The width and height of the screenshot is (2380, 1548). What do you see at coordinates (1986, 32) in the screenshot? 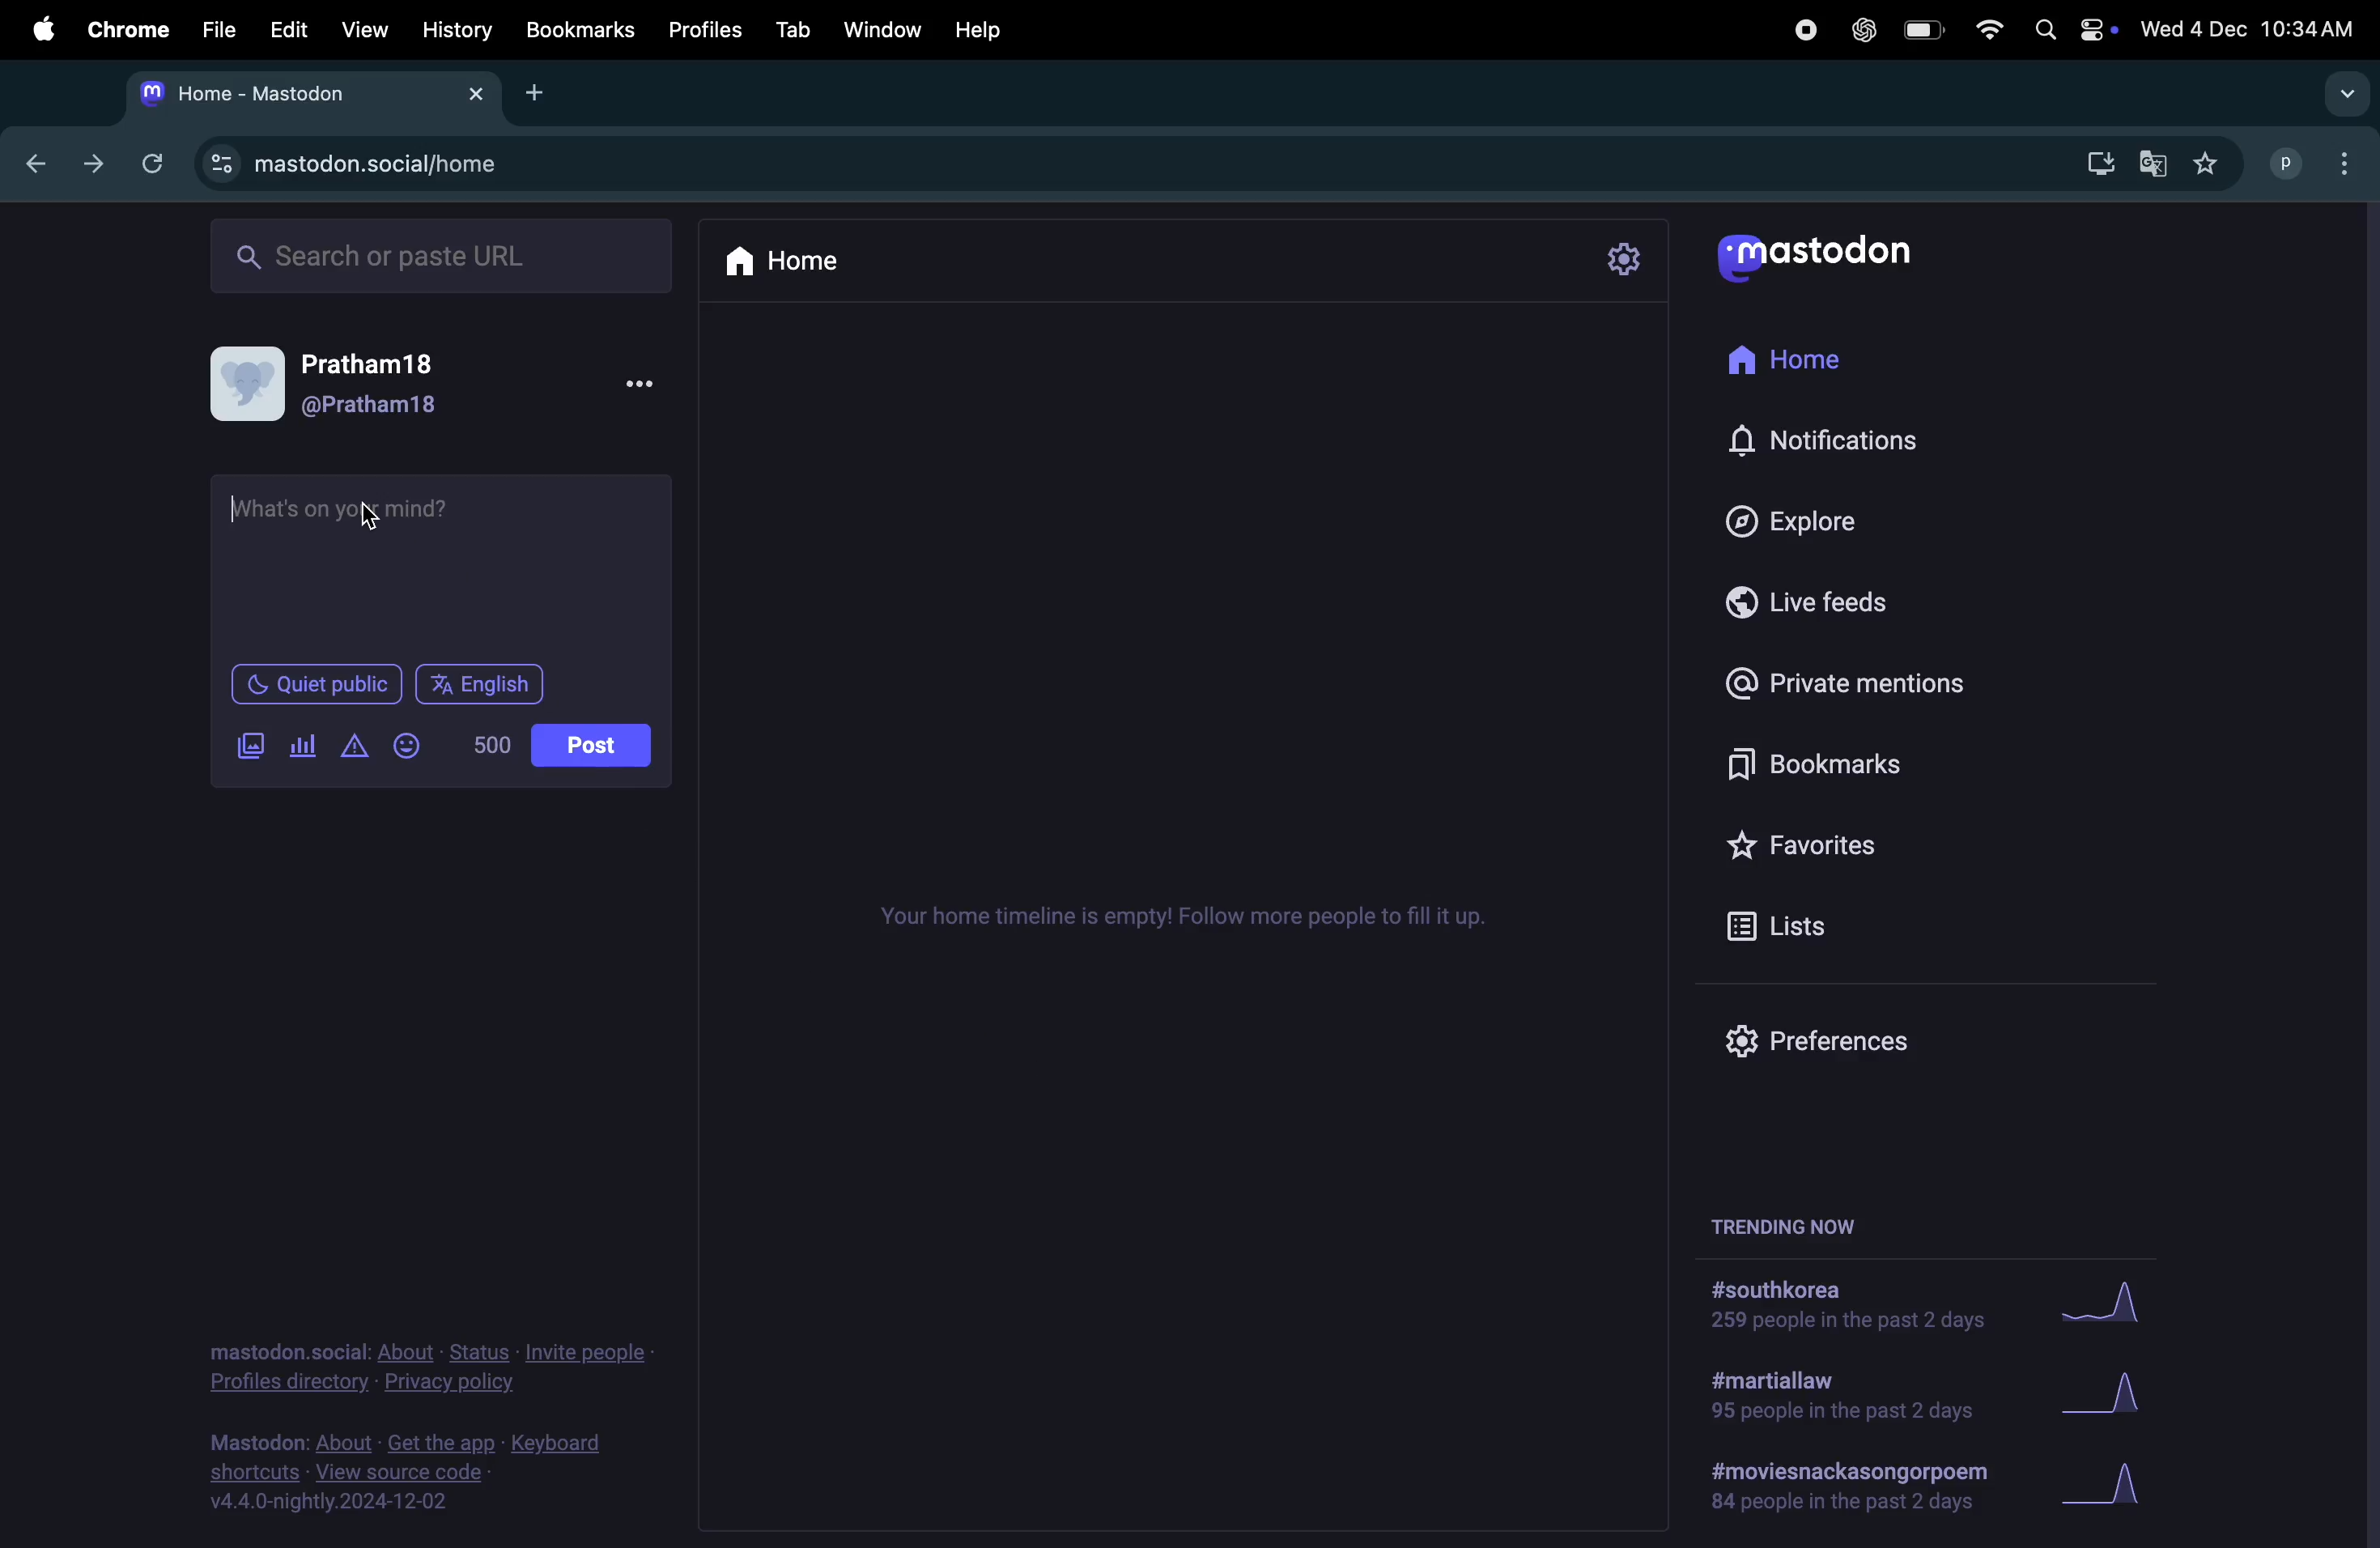
I see `wifi` at bounding box center [1986, 32].